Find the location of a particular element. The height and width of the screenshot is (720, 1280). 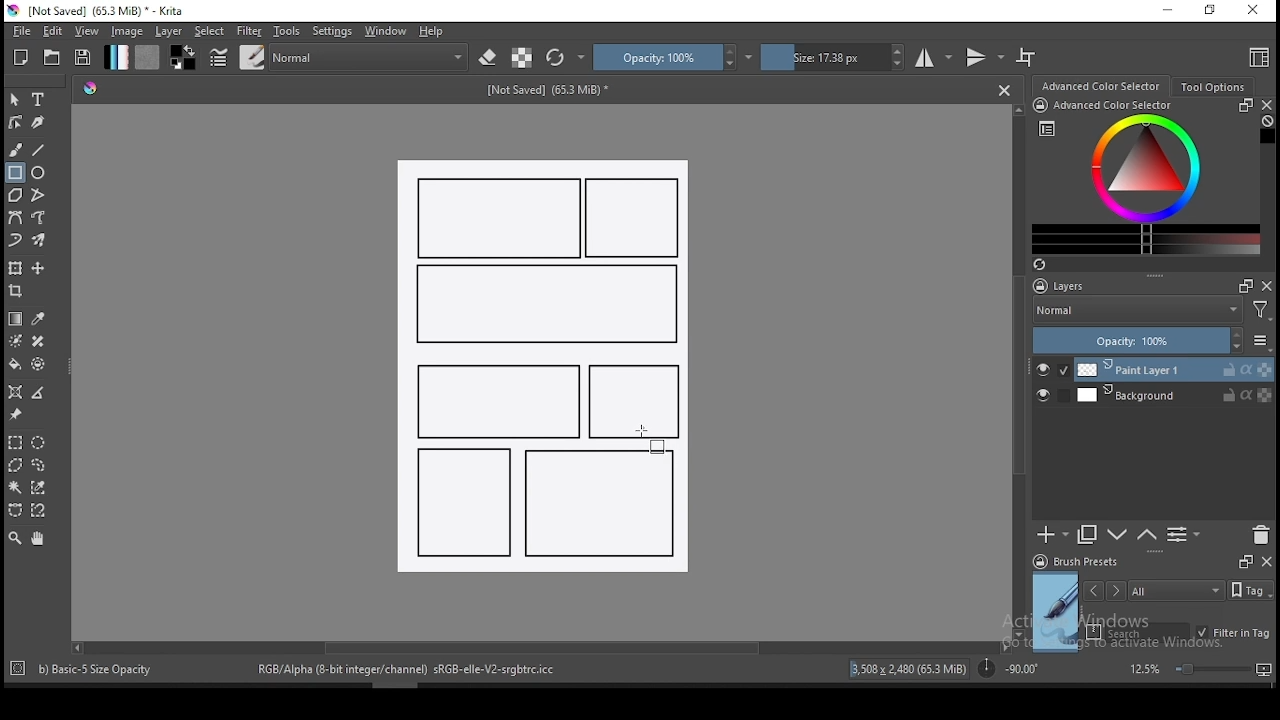

preview is located at coordinates (1056, 612).